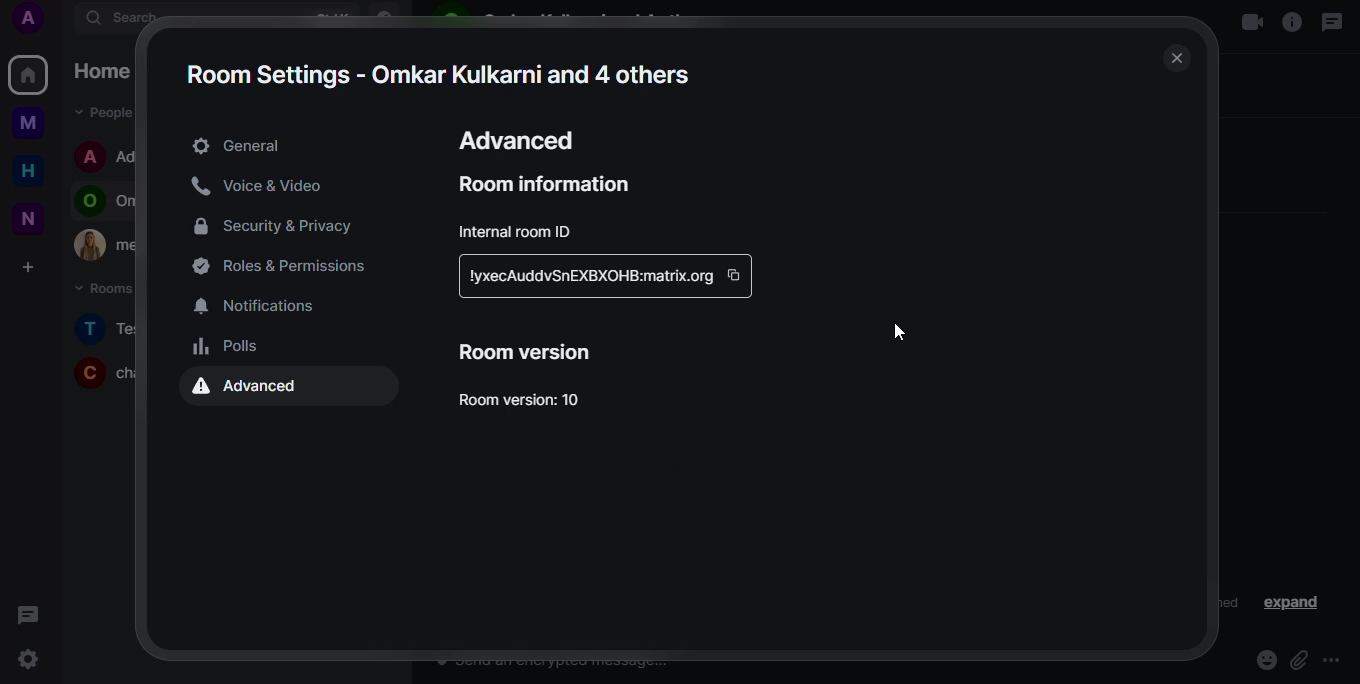 The height and width of the screenshot is (684, 1360). Describe the element at coordinates (101, 371) in the screenshot. I see `room` at that location.